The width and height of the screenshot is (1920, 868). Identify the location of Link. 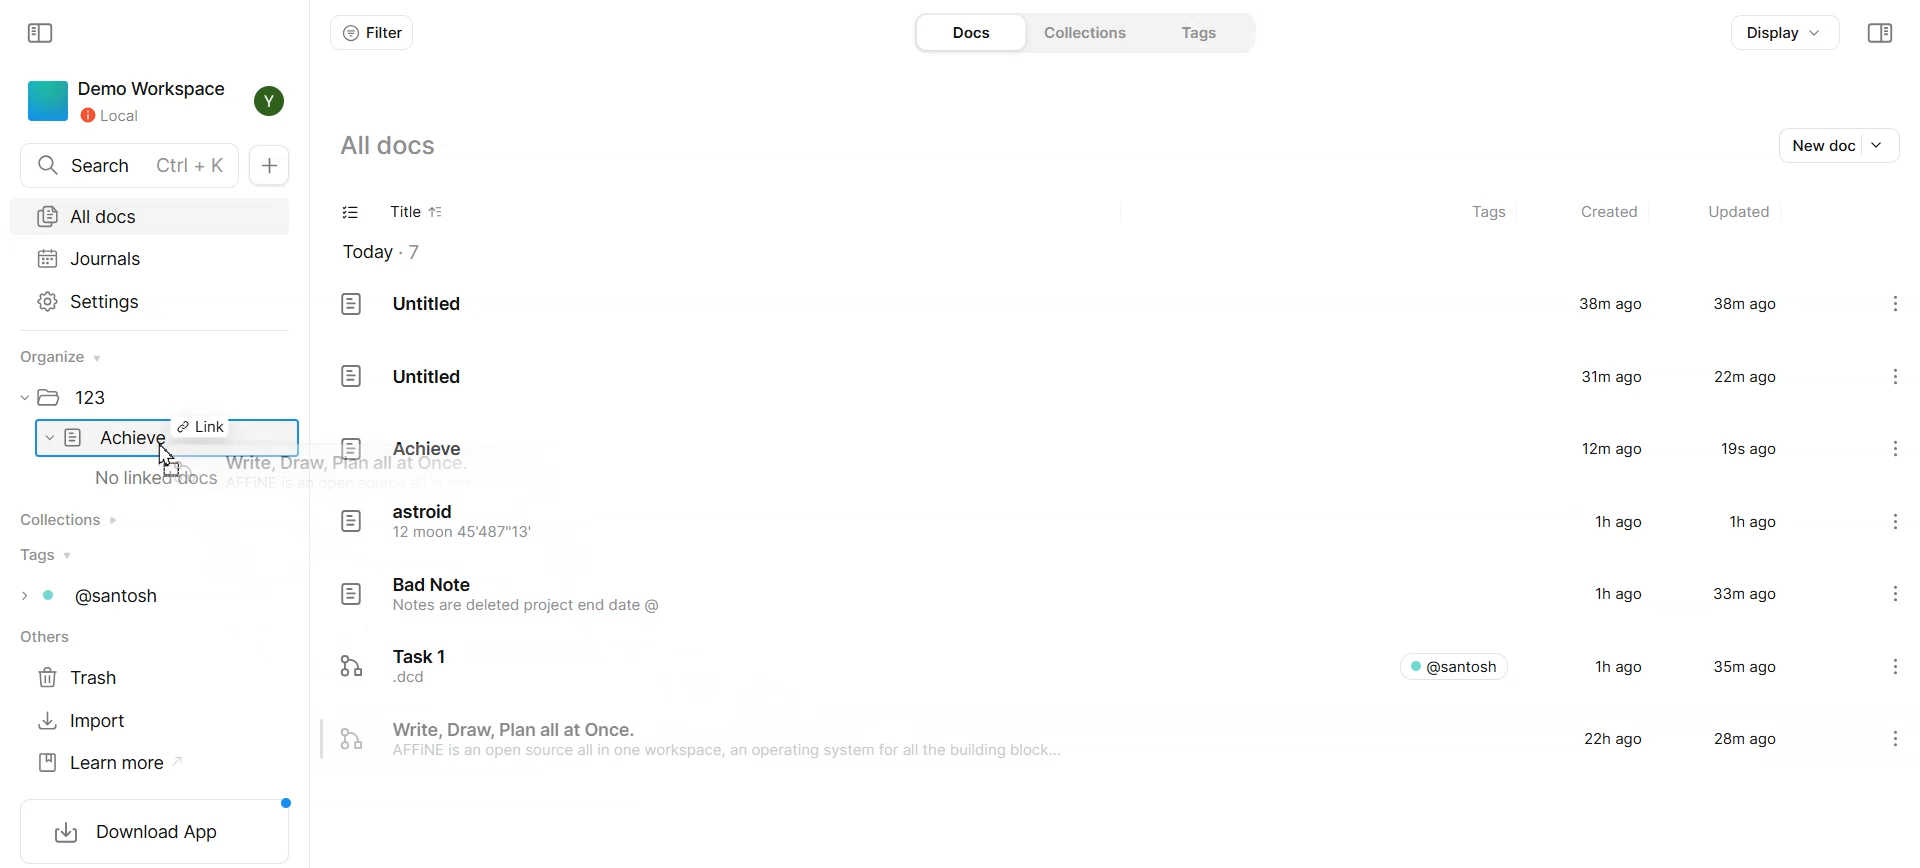
(201, 426).